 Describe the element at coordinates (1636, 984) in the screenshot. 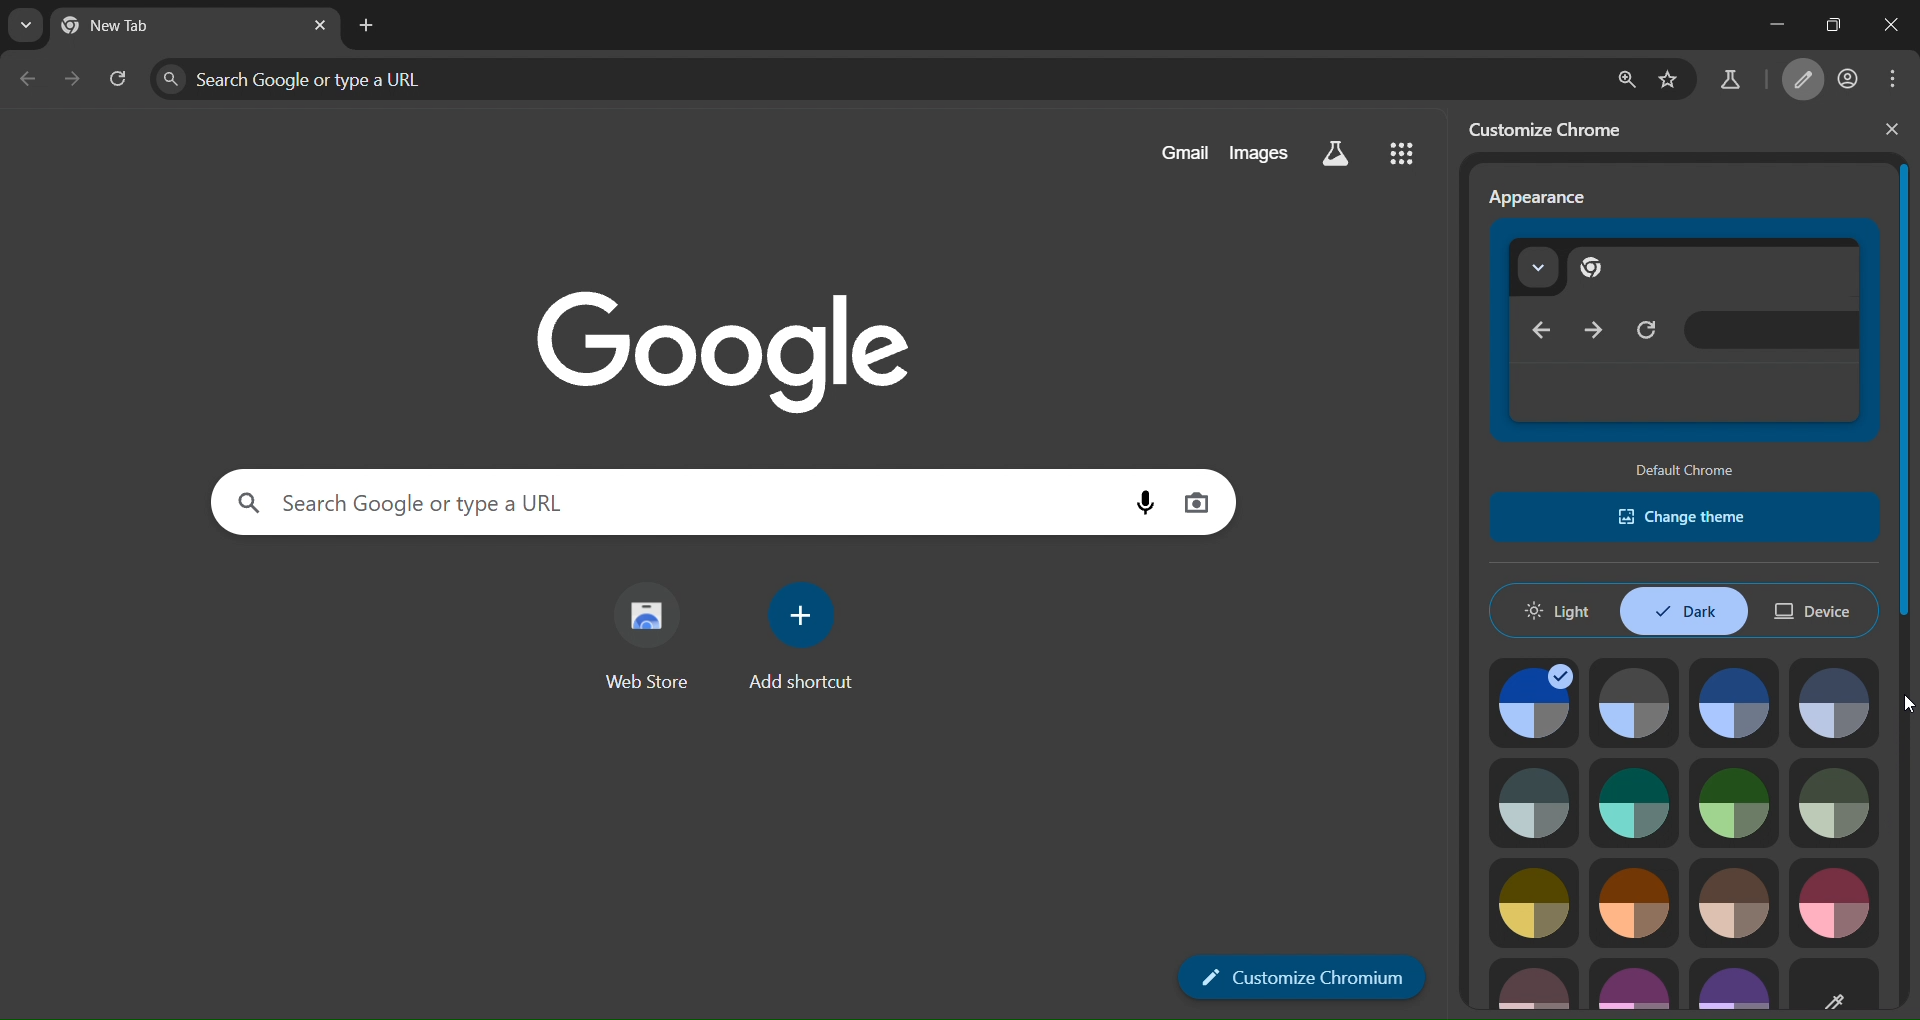

I see `theme` at that location.